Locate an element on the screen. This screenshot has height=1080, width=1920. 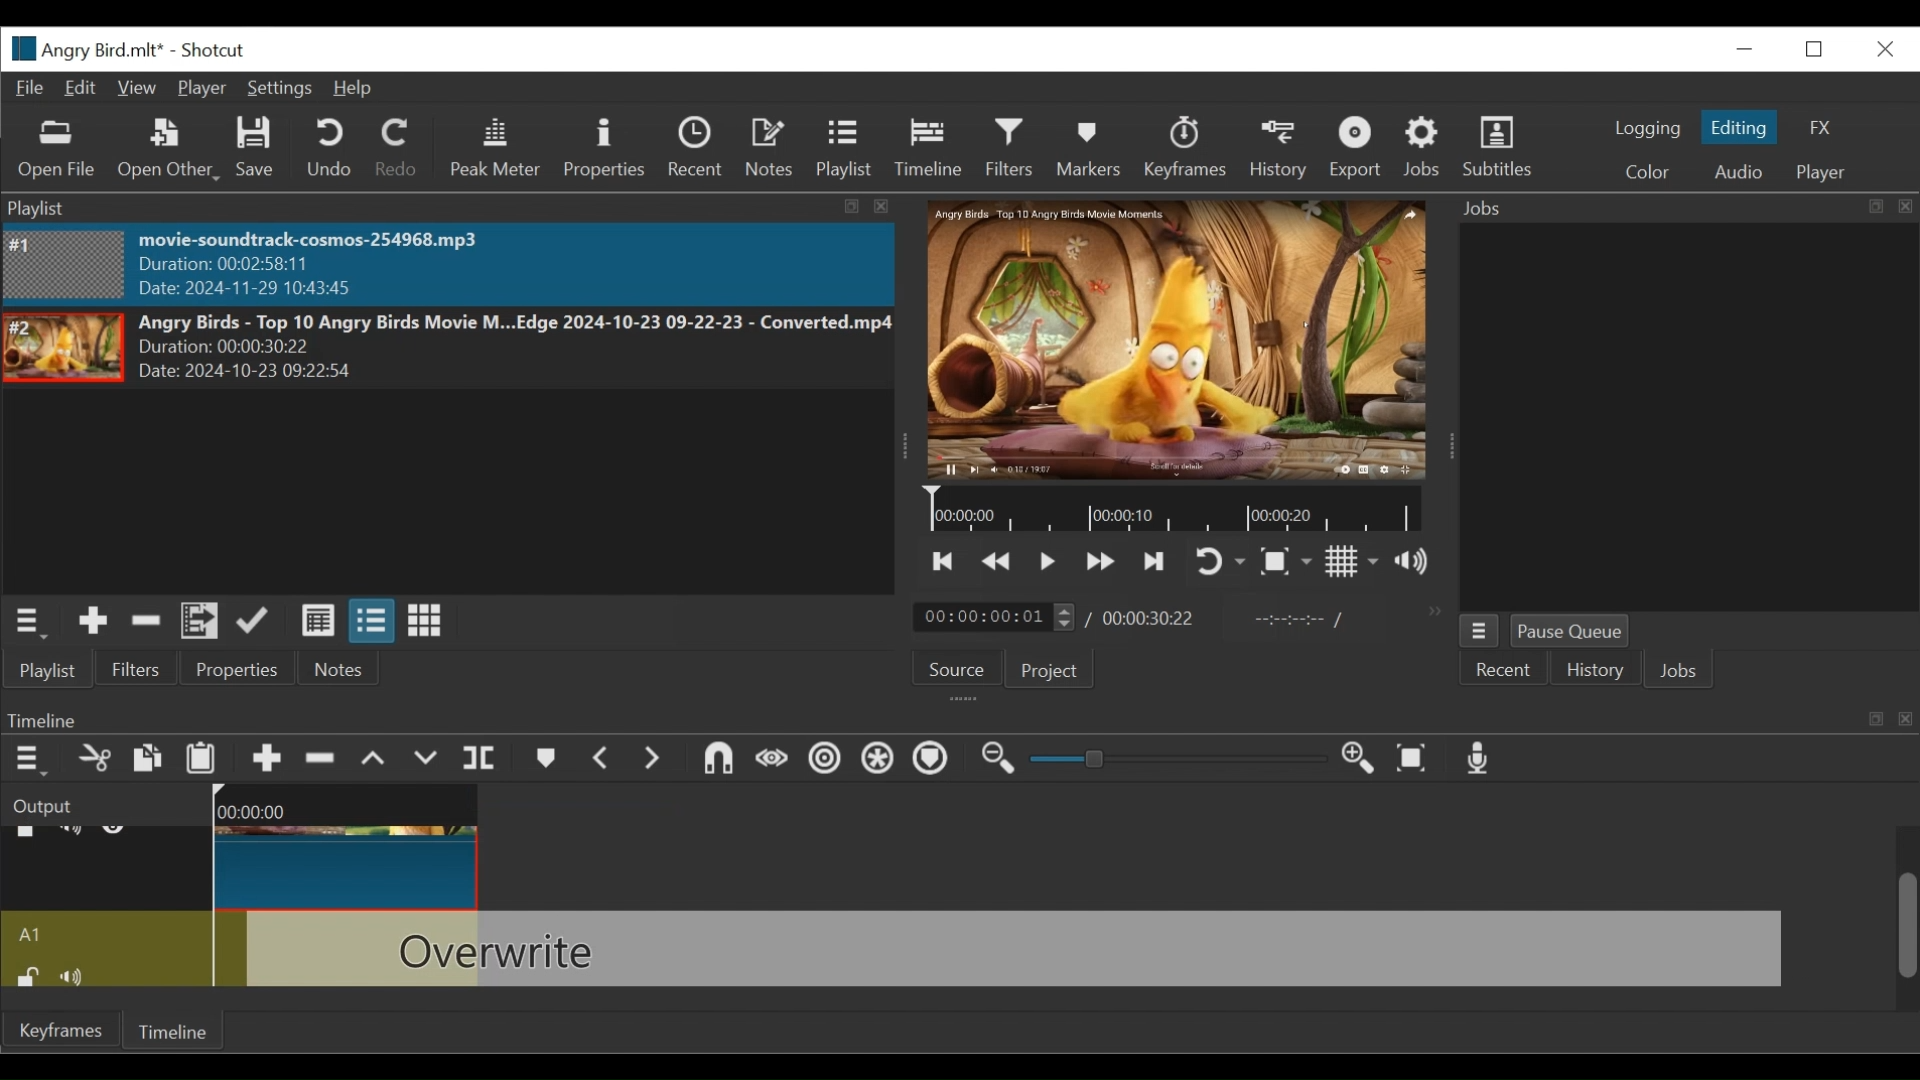
Show volume control is located at coordinates (1418, 564).